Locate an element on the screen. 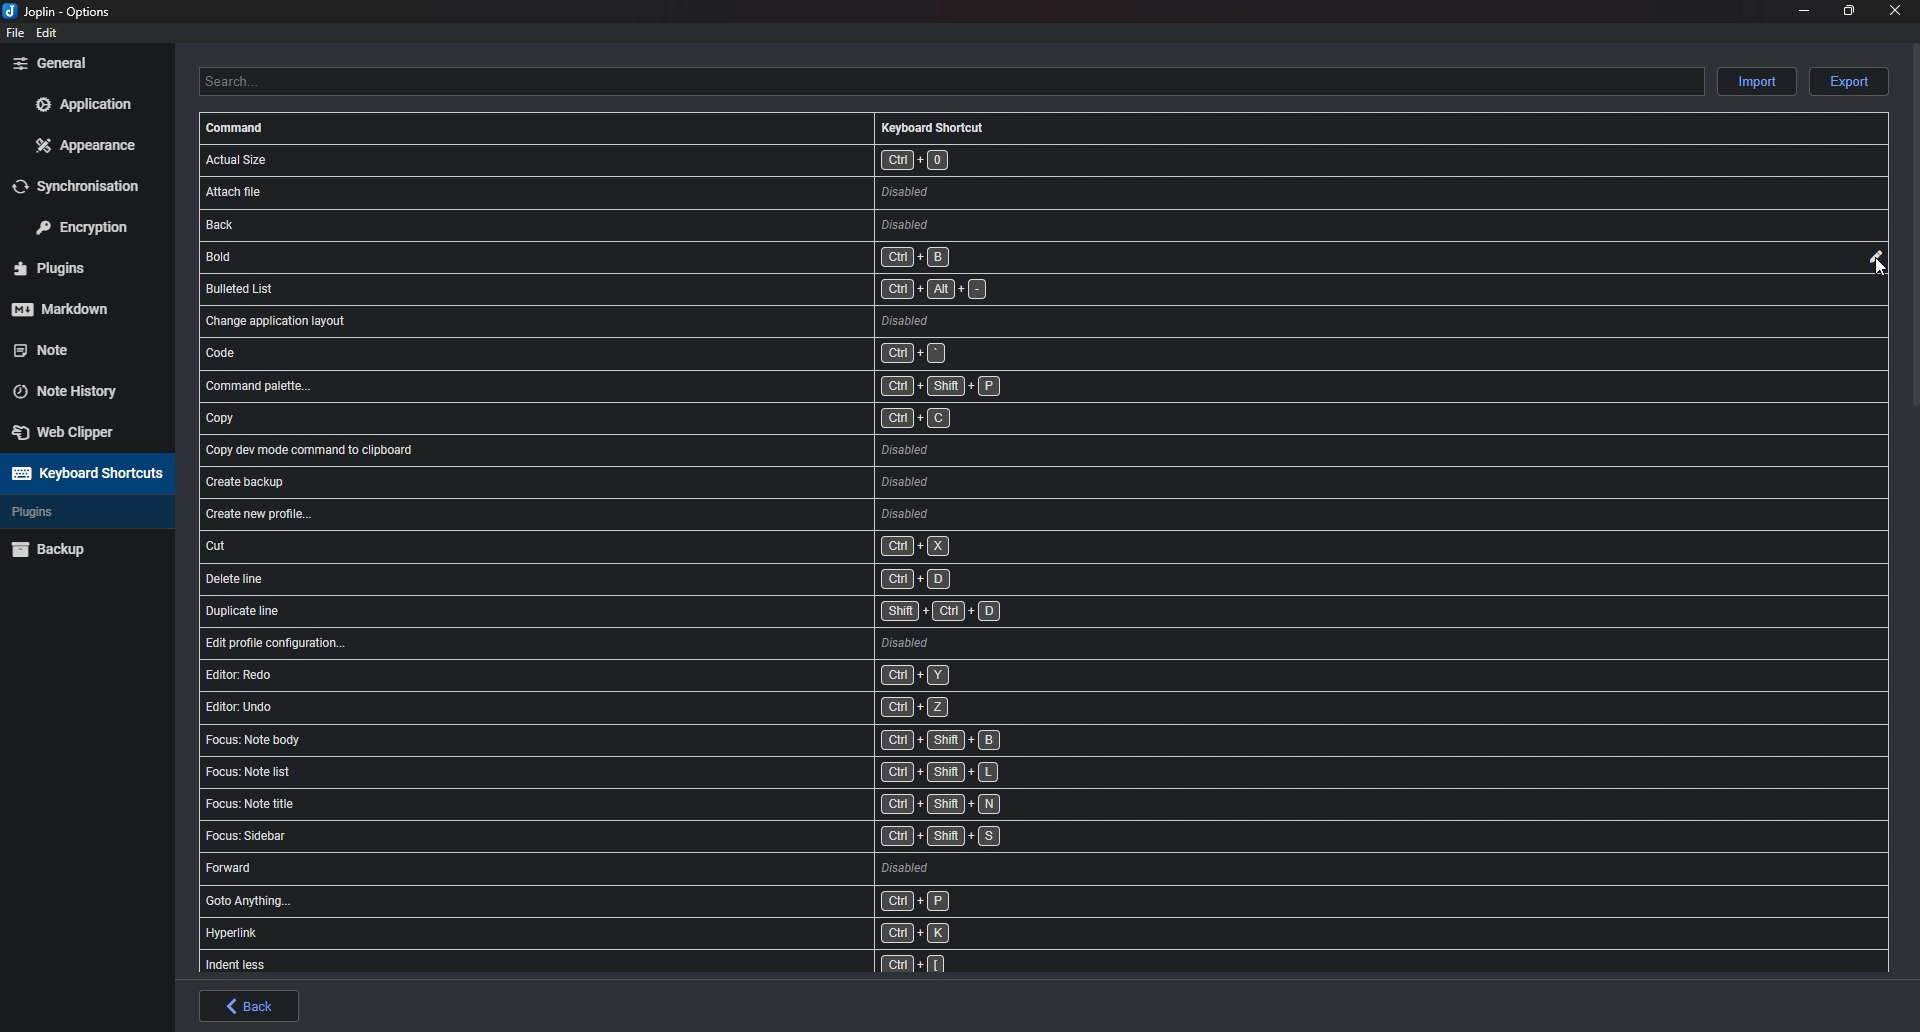  shortcut is located at coordinates (681, 486).